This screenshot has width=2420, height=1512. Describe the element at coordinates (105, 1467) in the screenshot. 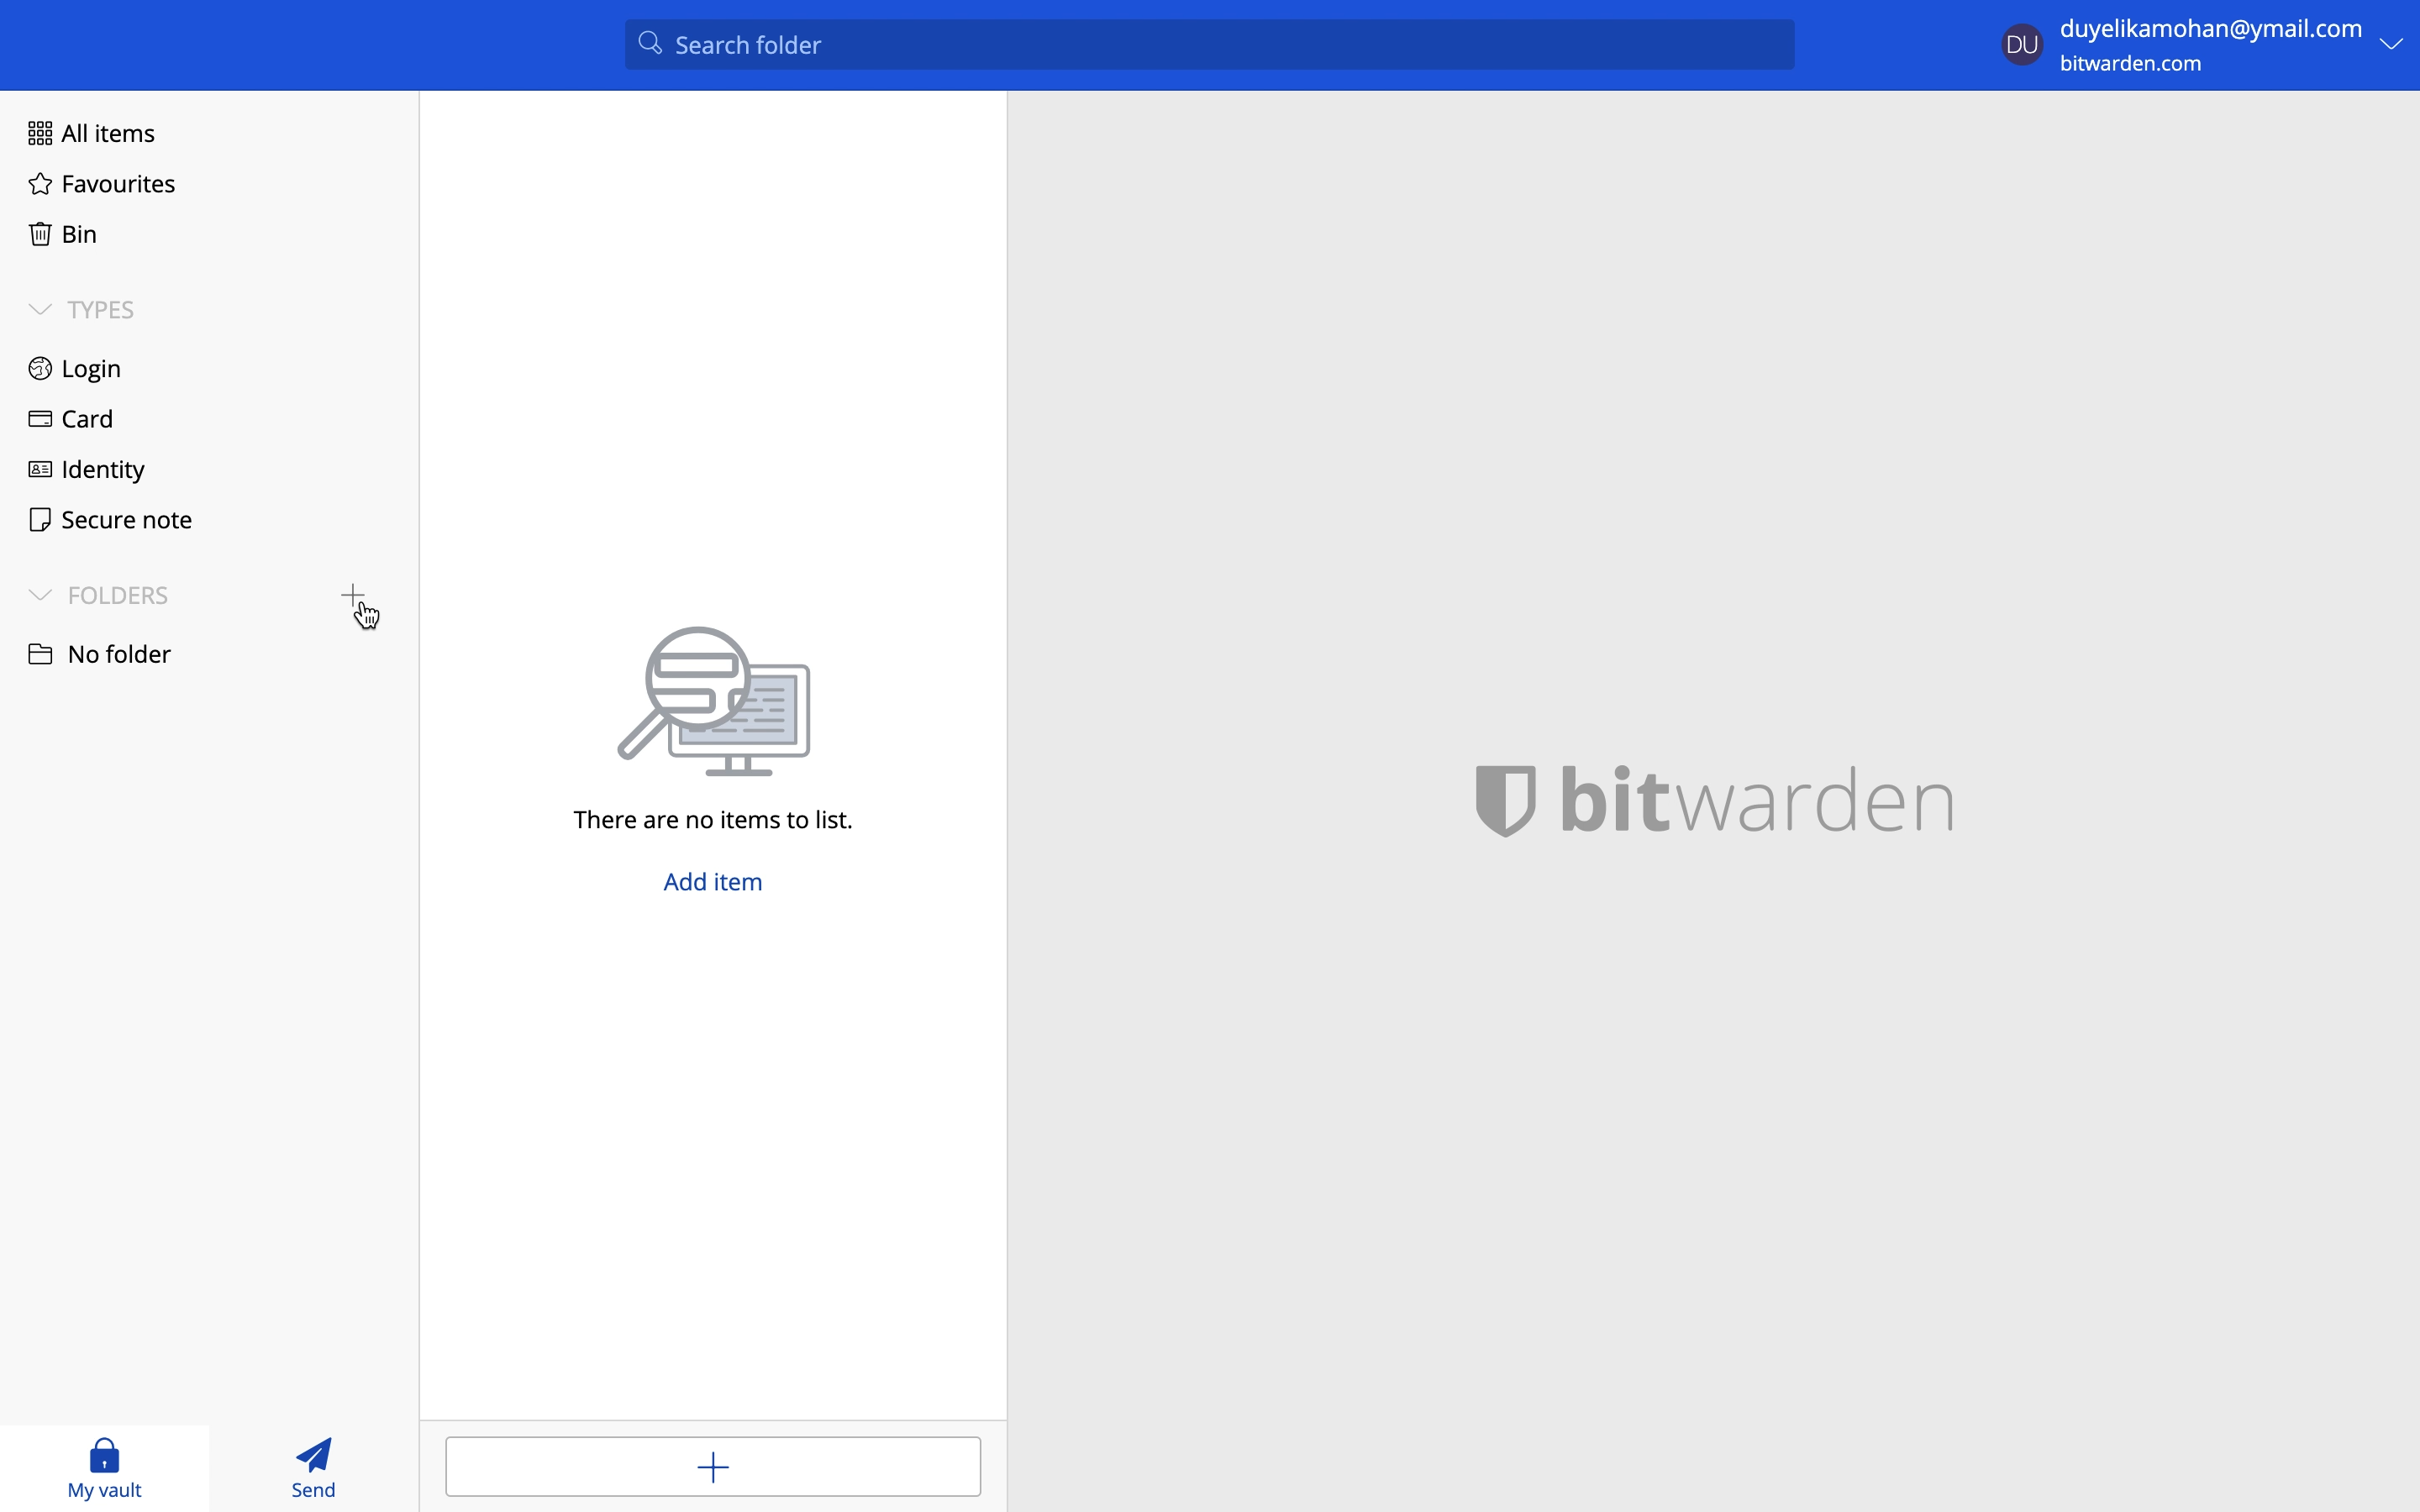

I see `my vault` at that location.